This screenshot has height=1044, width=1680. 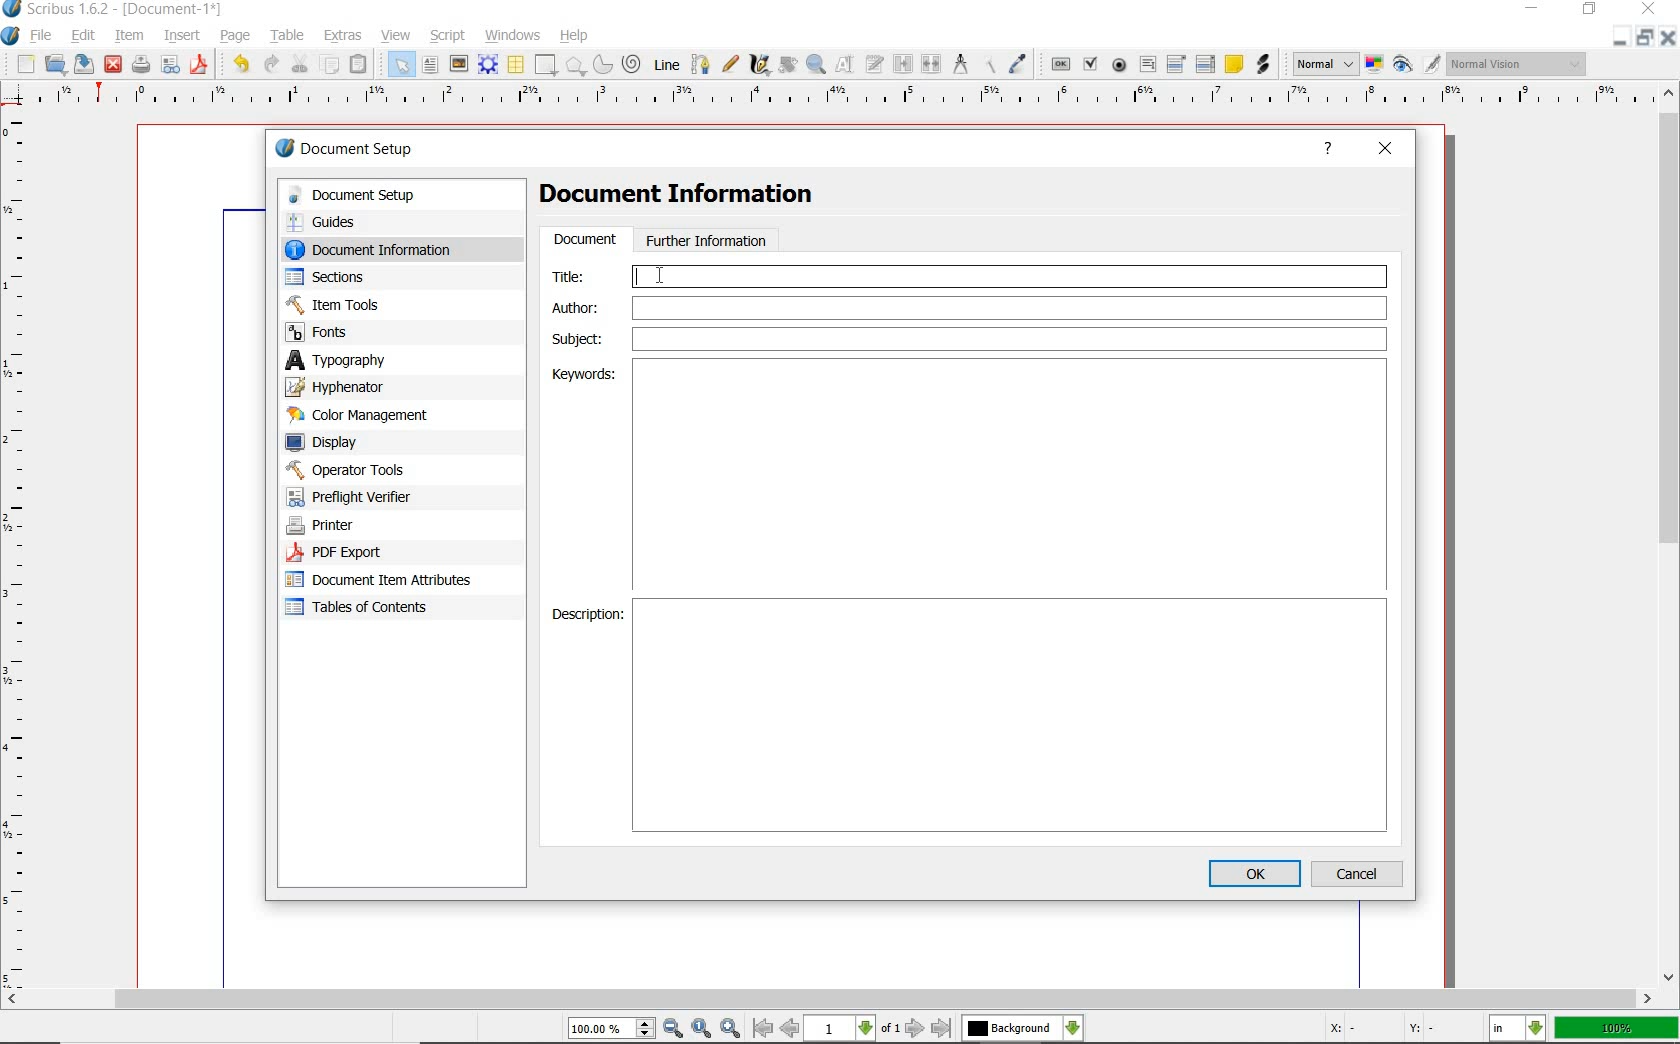 What do you see at coordinates (430, 65) in the screenshot?
I see `text frame` at bounding box center [430, 65].